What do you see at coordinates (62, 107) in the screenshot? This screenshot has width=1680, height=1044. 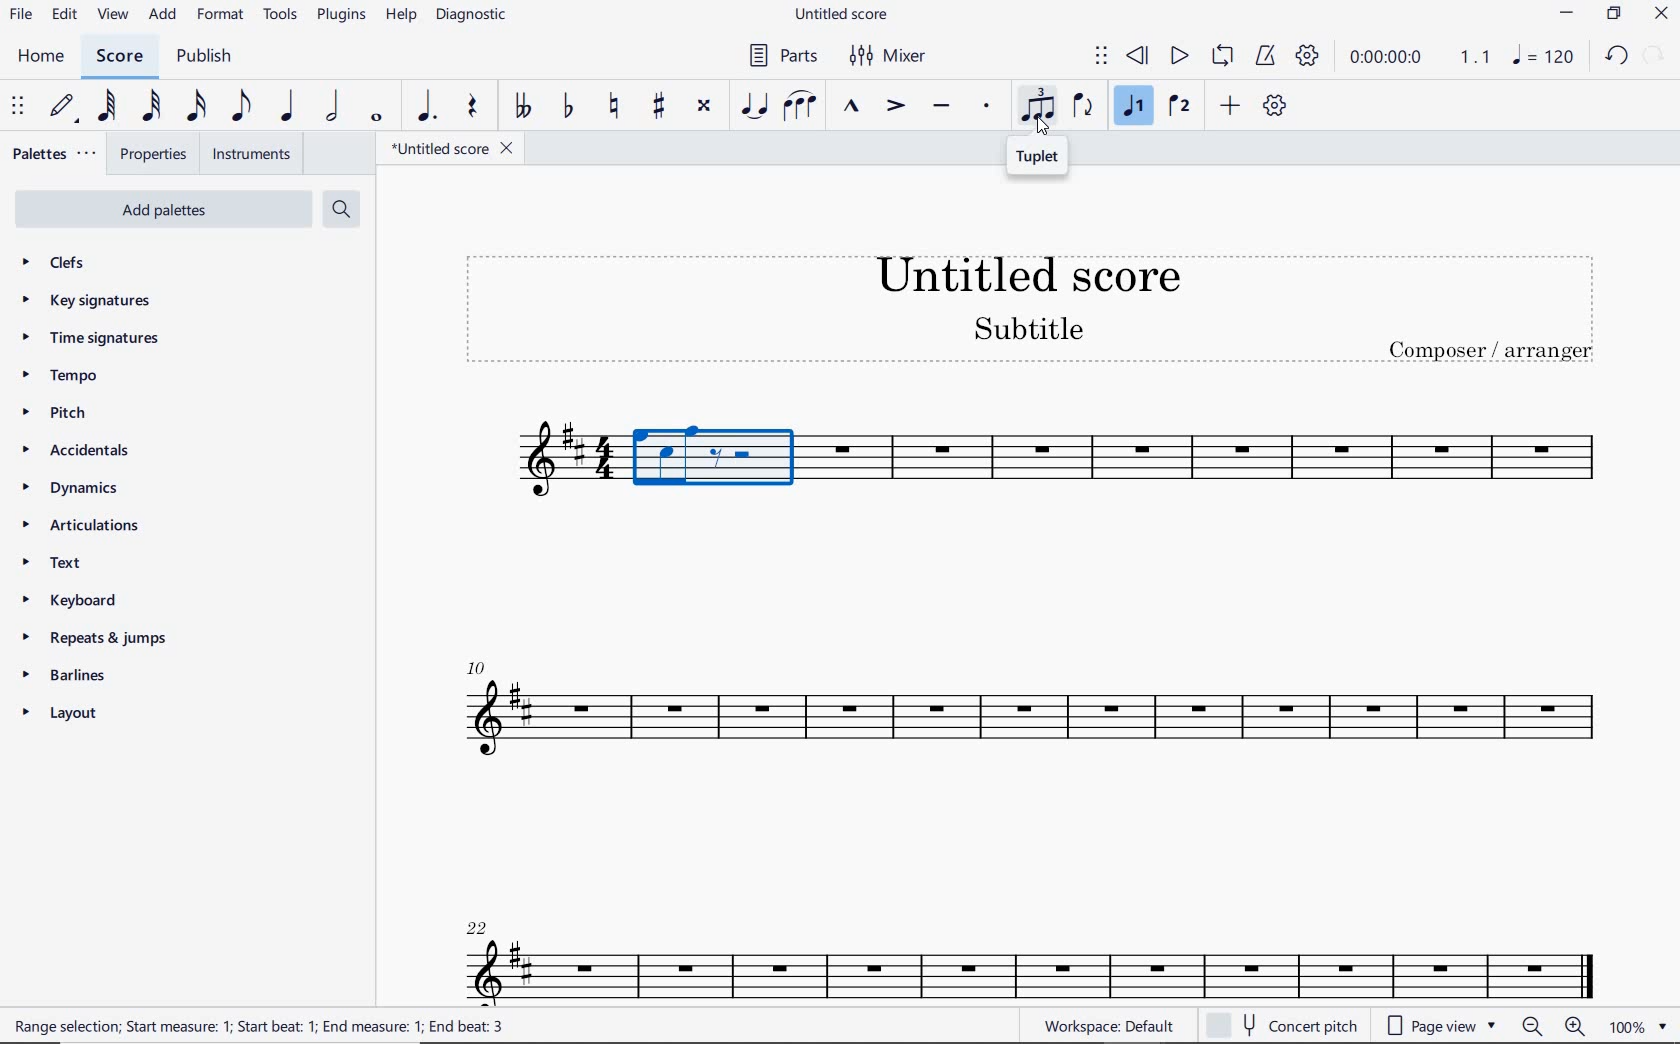 I see `DEFAULT (STEP TIME)` at bounding box center [62, 107].